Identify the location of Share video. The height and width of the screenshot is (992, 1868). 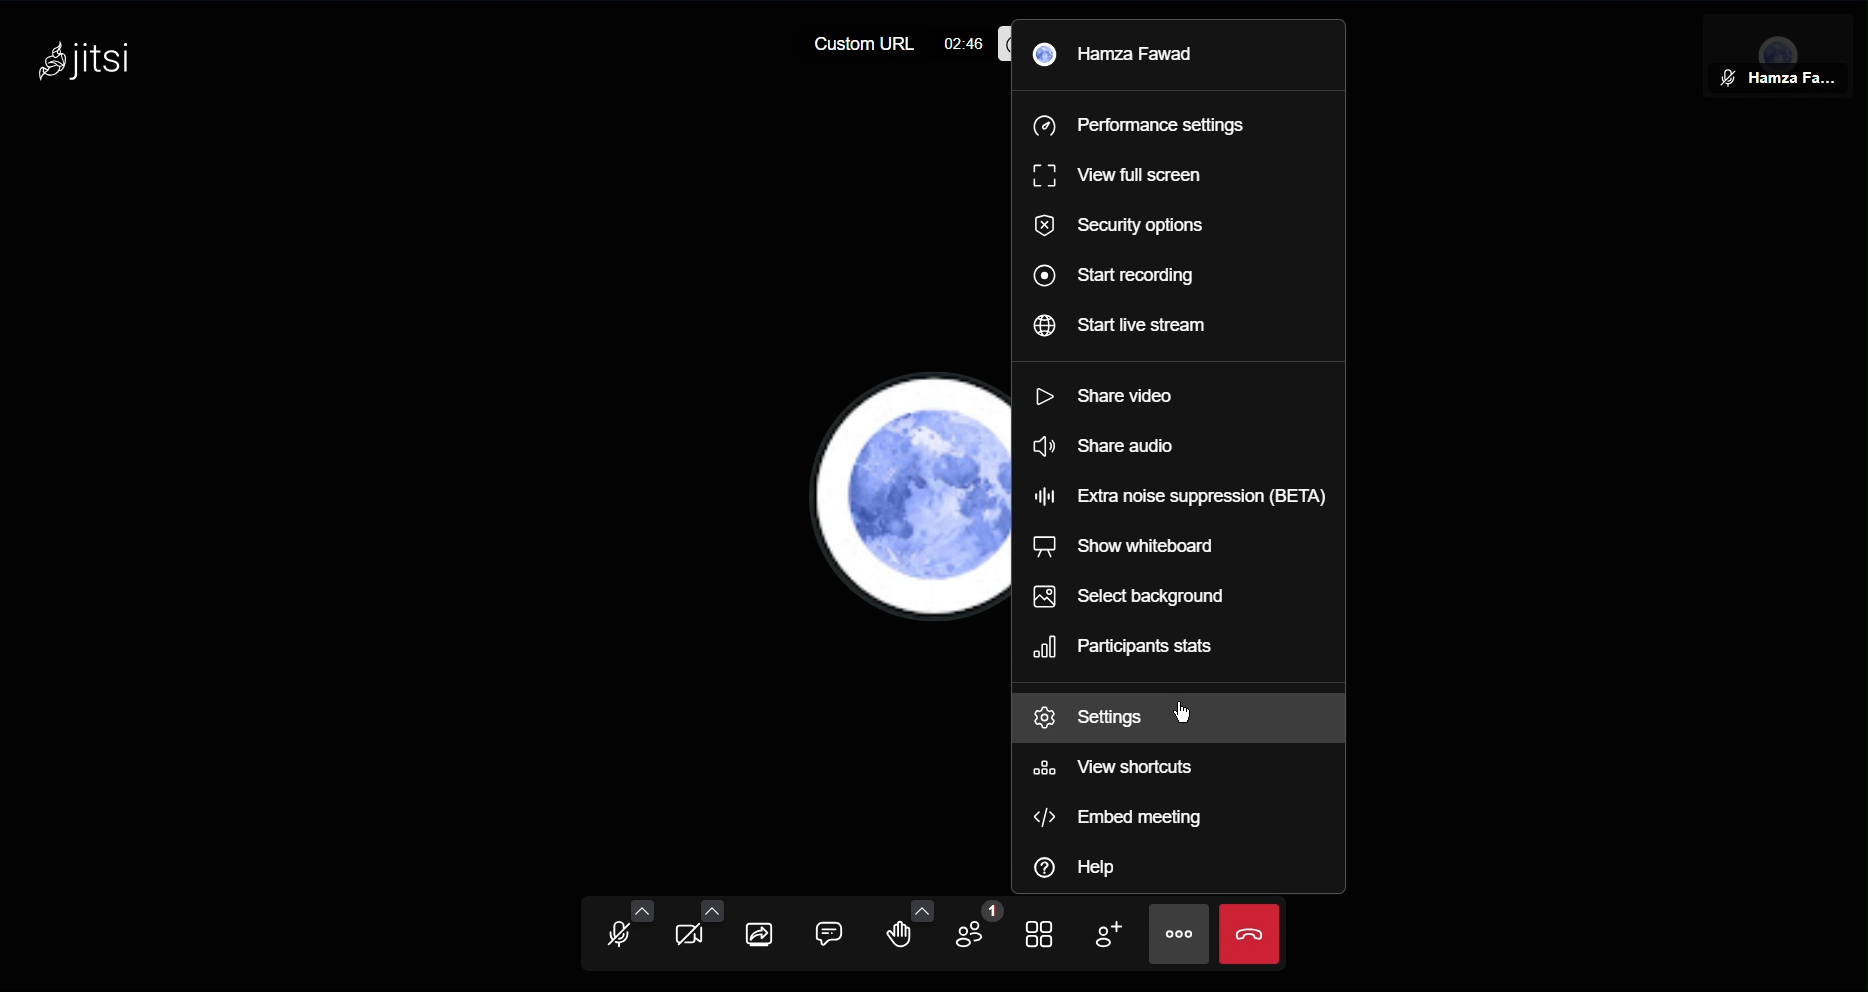
(1118, 397).